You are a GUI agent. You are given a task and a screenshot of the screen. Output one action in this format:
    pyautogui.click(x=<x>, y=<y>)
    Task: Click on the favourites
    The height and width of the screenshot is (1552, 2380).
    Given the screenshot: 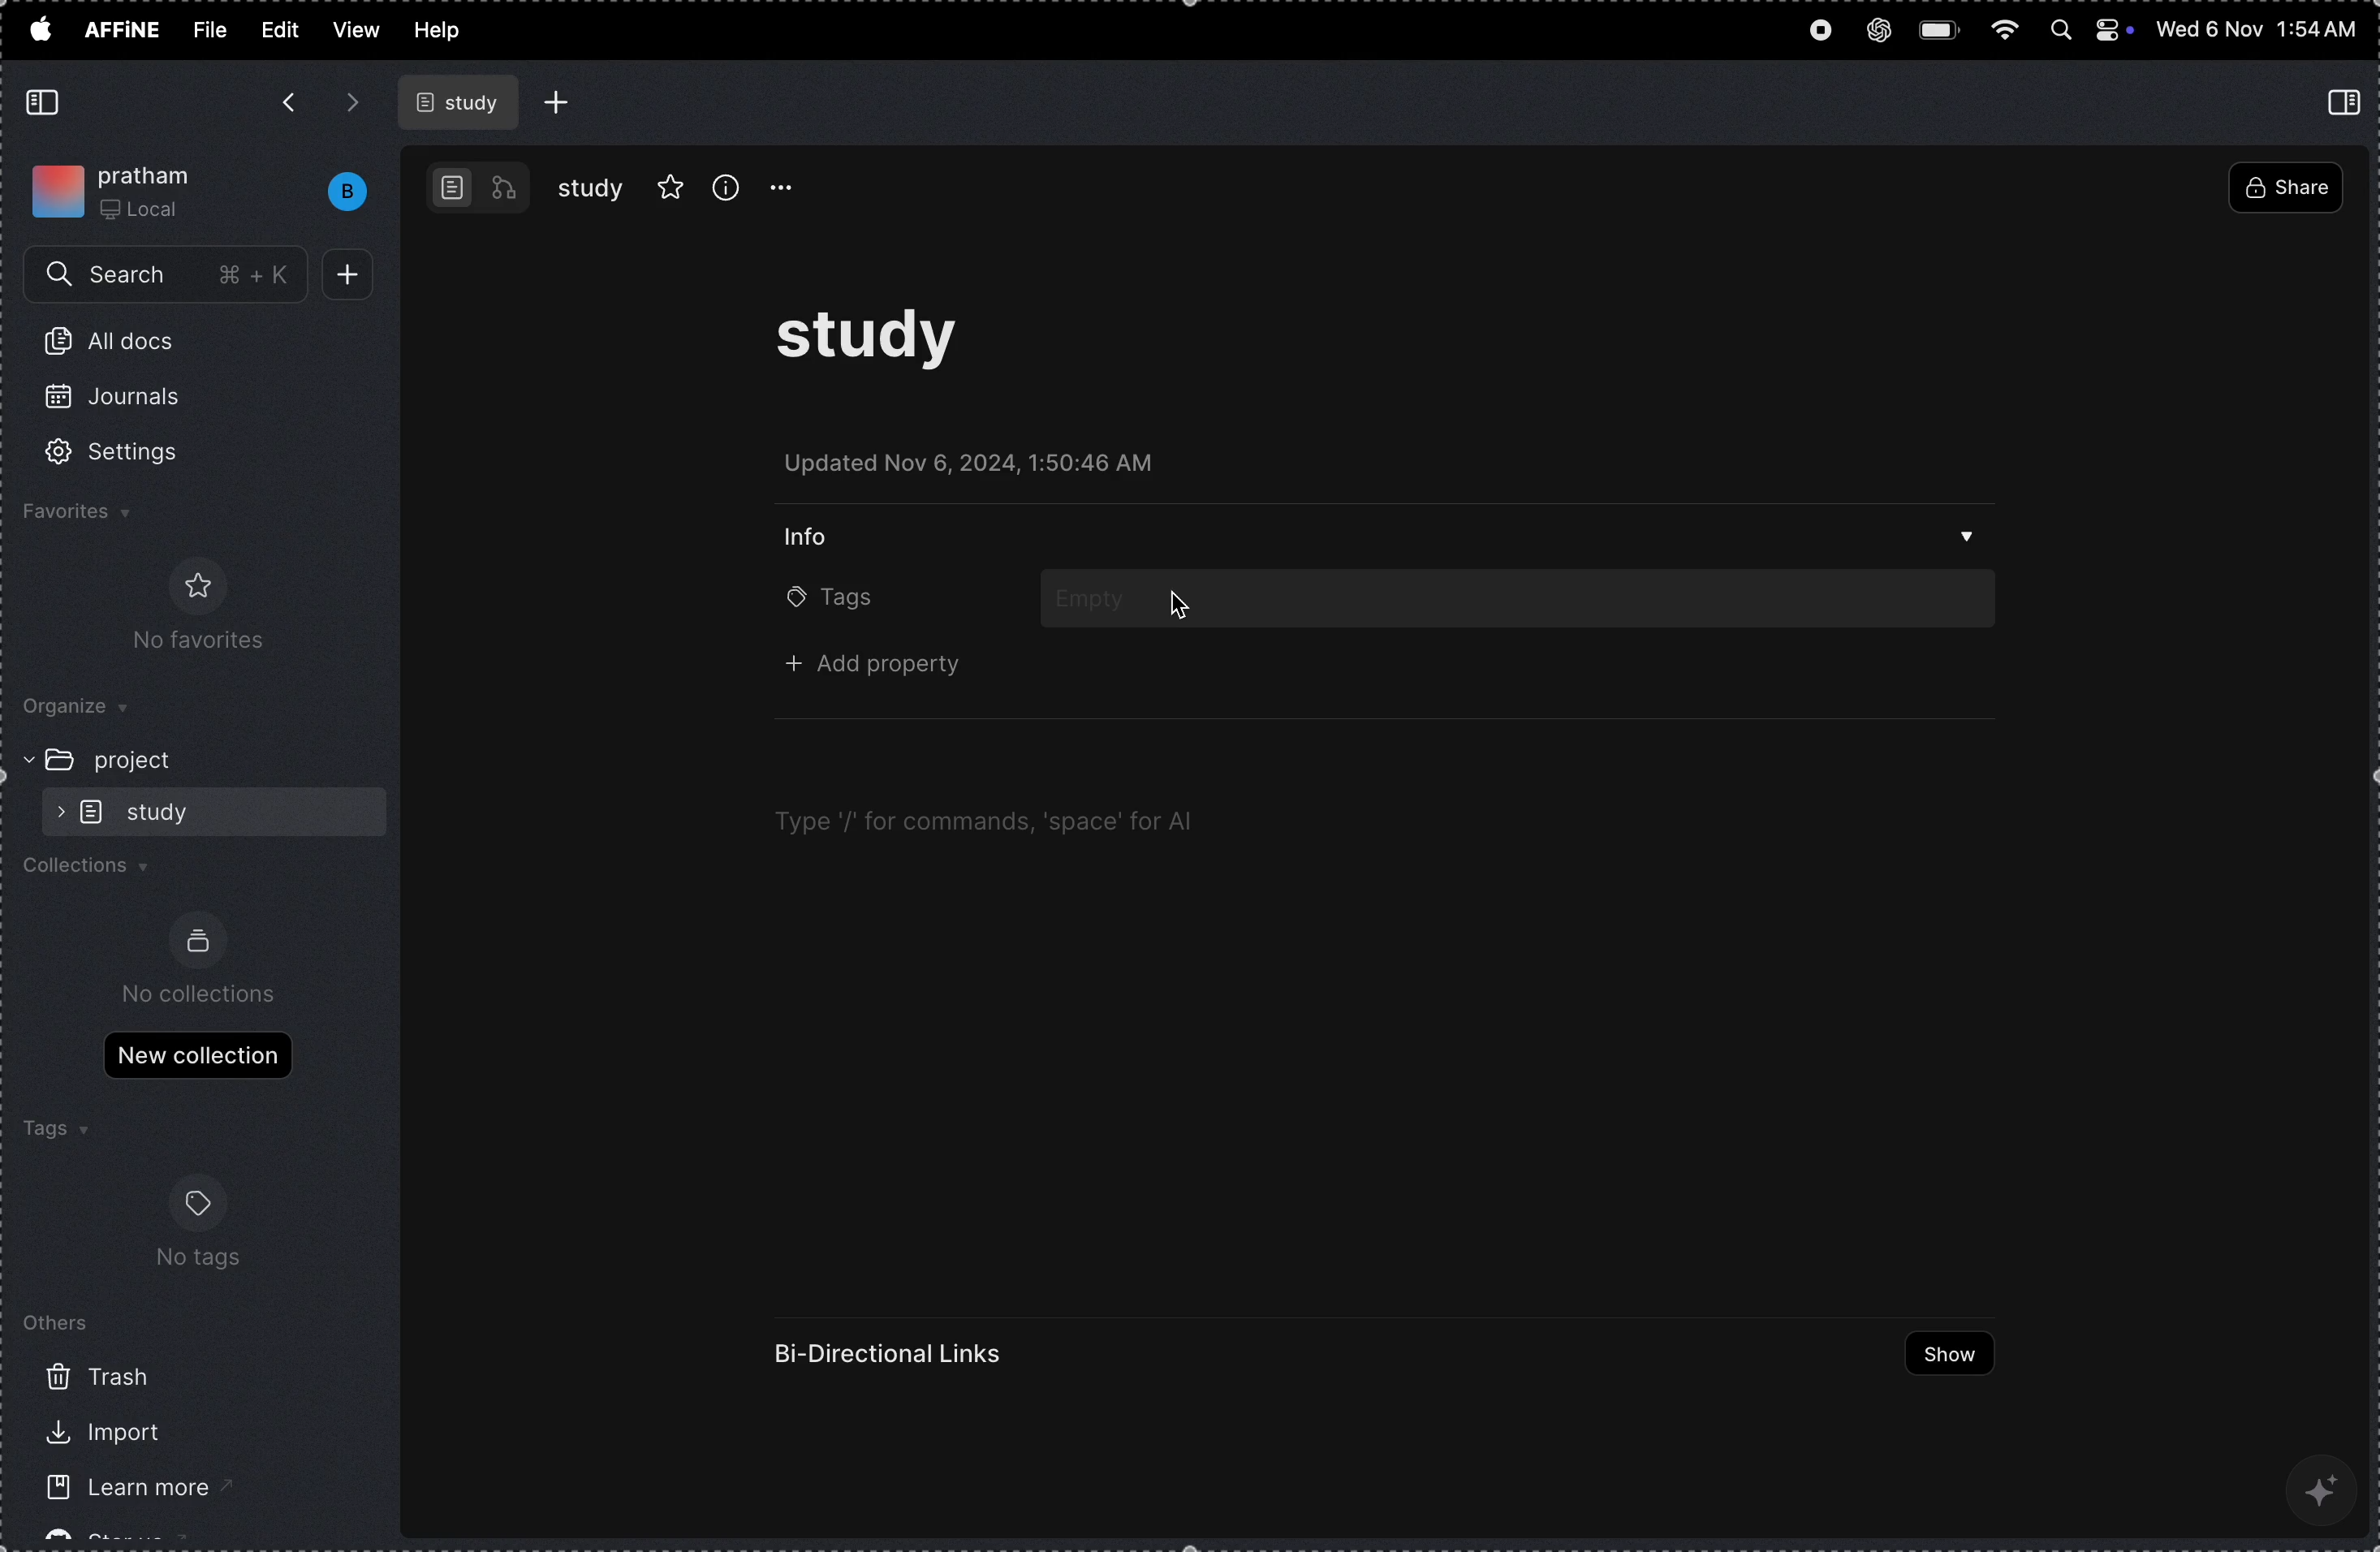 What is the action you would take?
    pyautogui.click(x=105, y=515)
    